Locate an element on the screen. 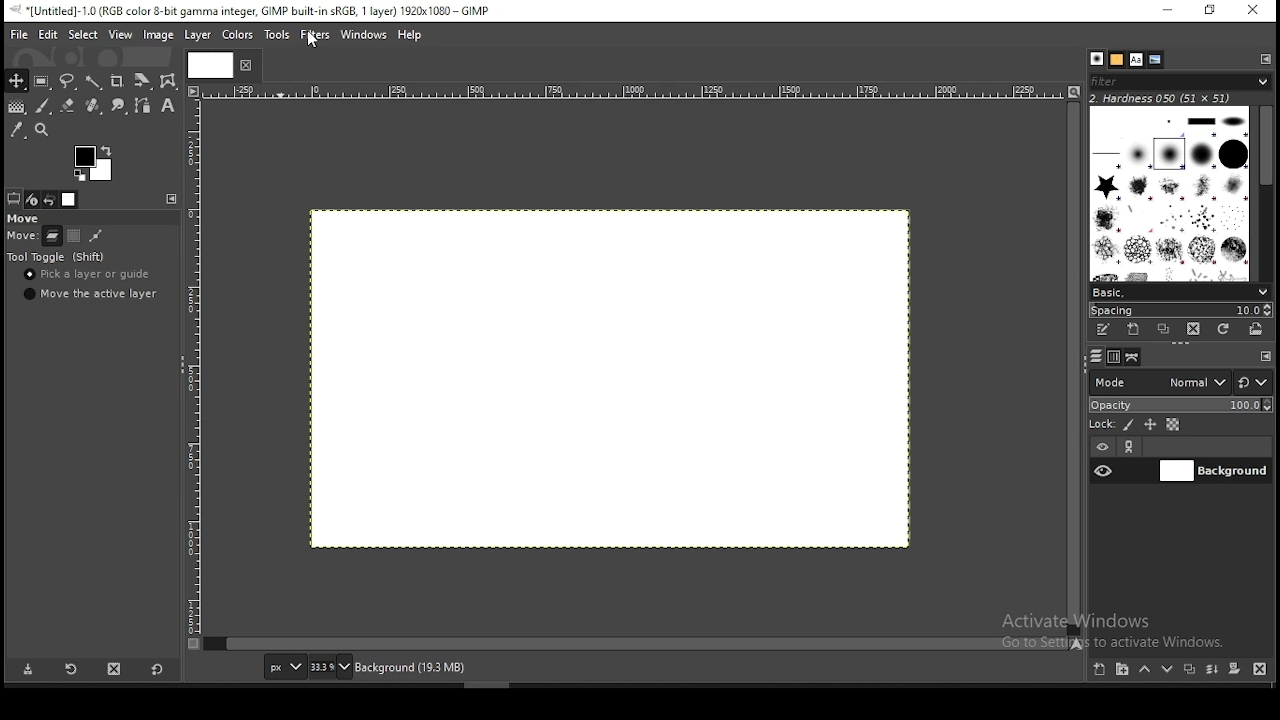  filters is located at coordinates (316, 36).